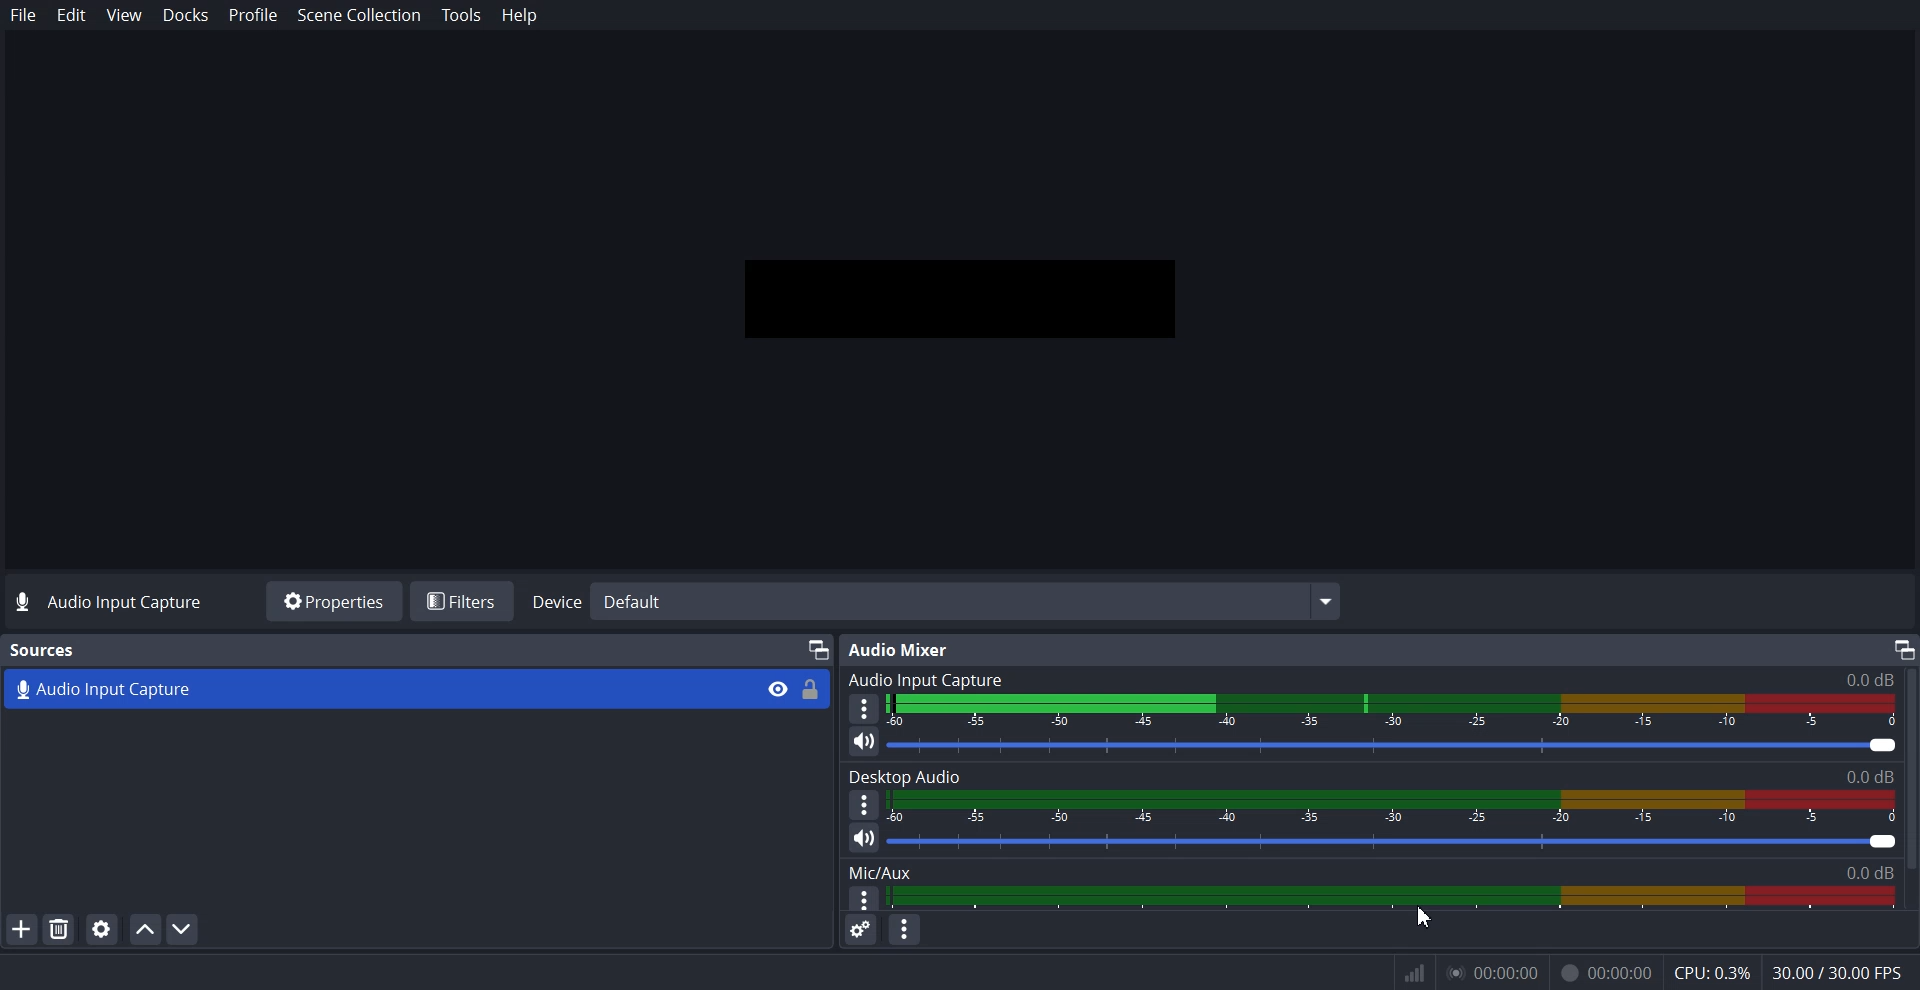 Image resolution: width=1920 pixels, height=990 pixels. I want to click on Volume indicator, so click(1389, 899).